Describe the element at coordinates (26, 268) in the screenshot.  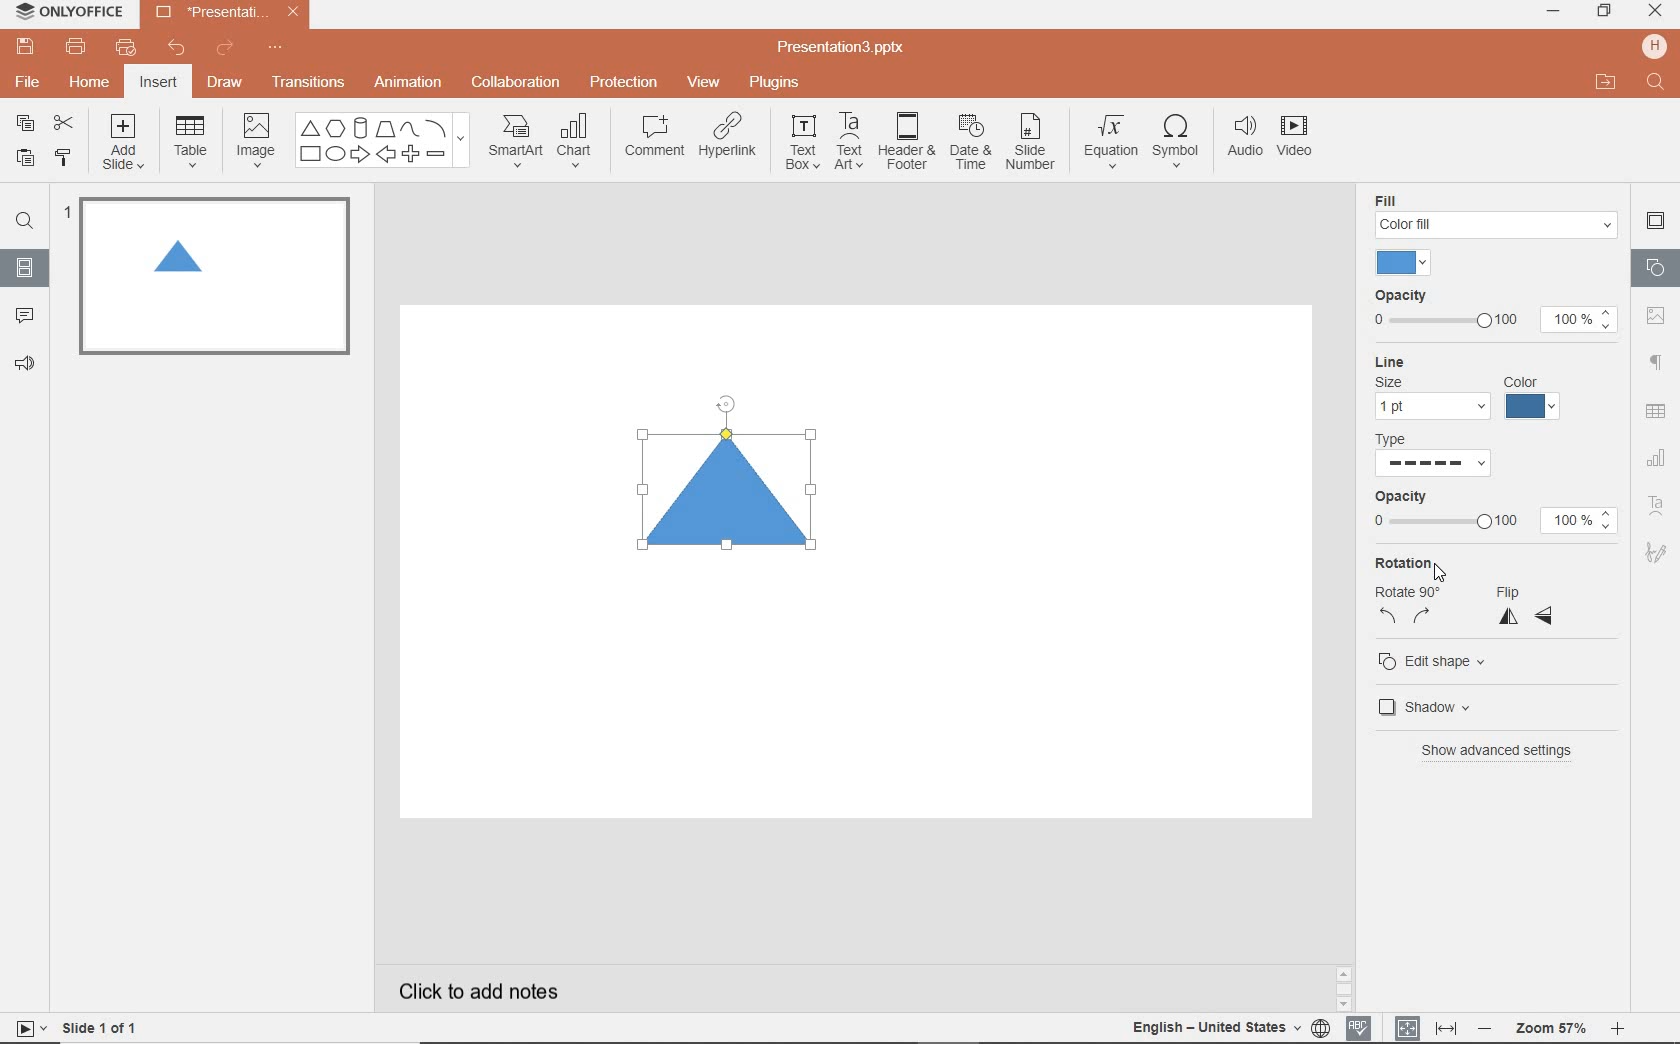
I see `SLIDES` at that location.